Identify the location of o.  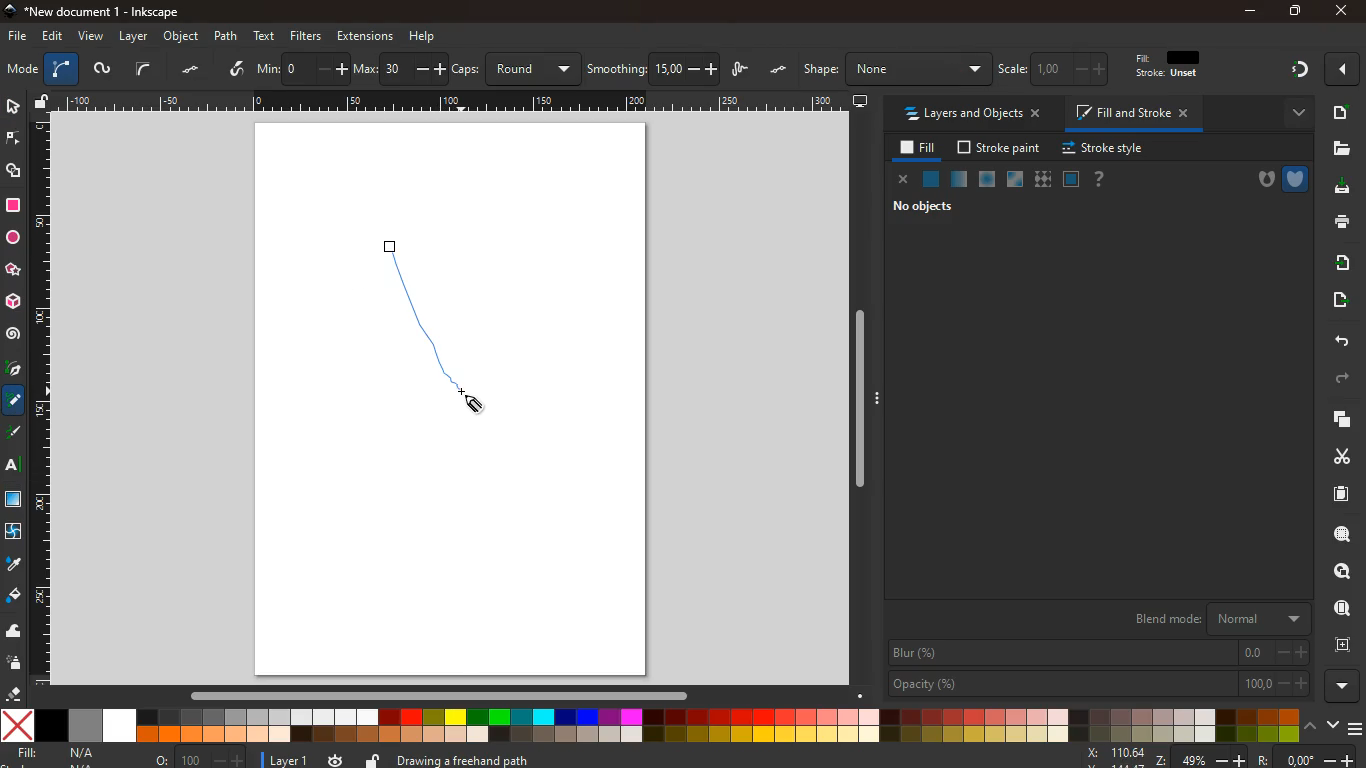
(200, 759).